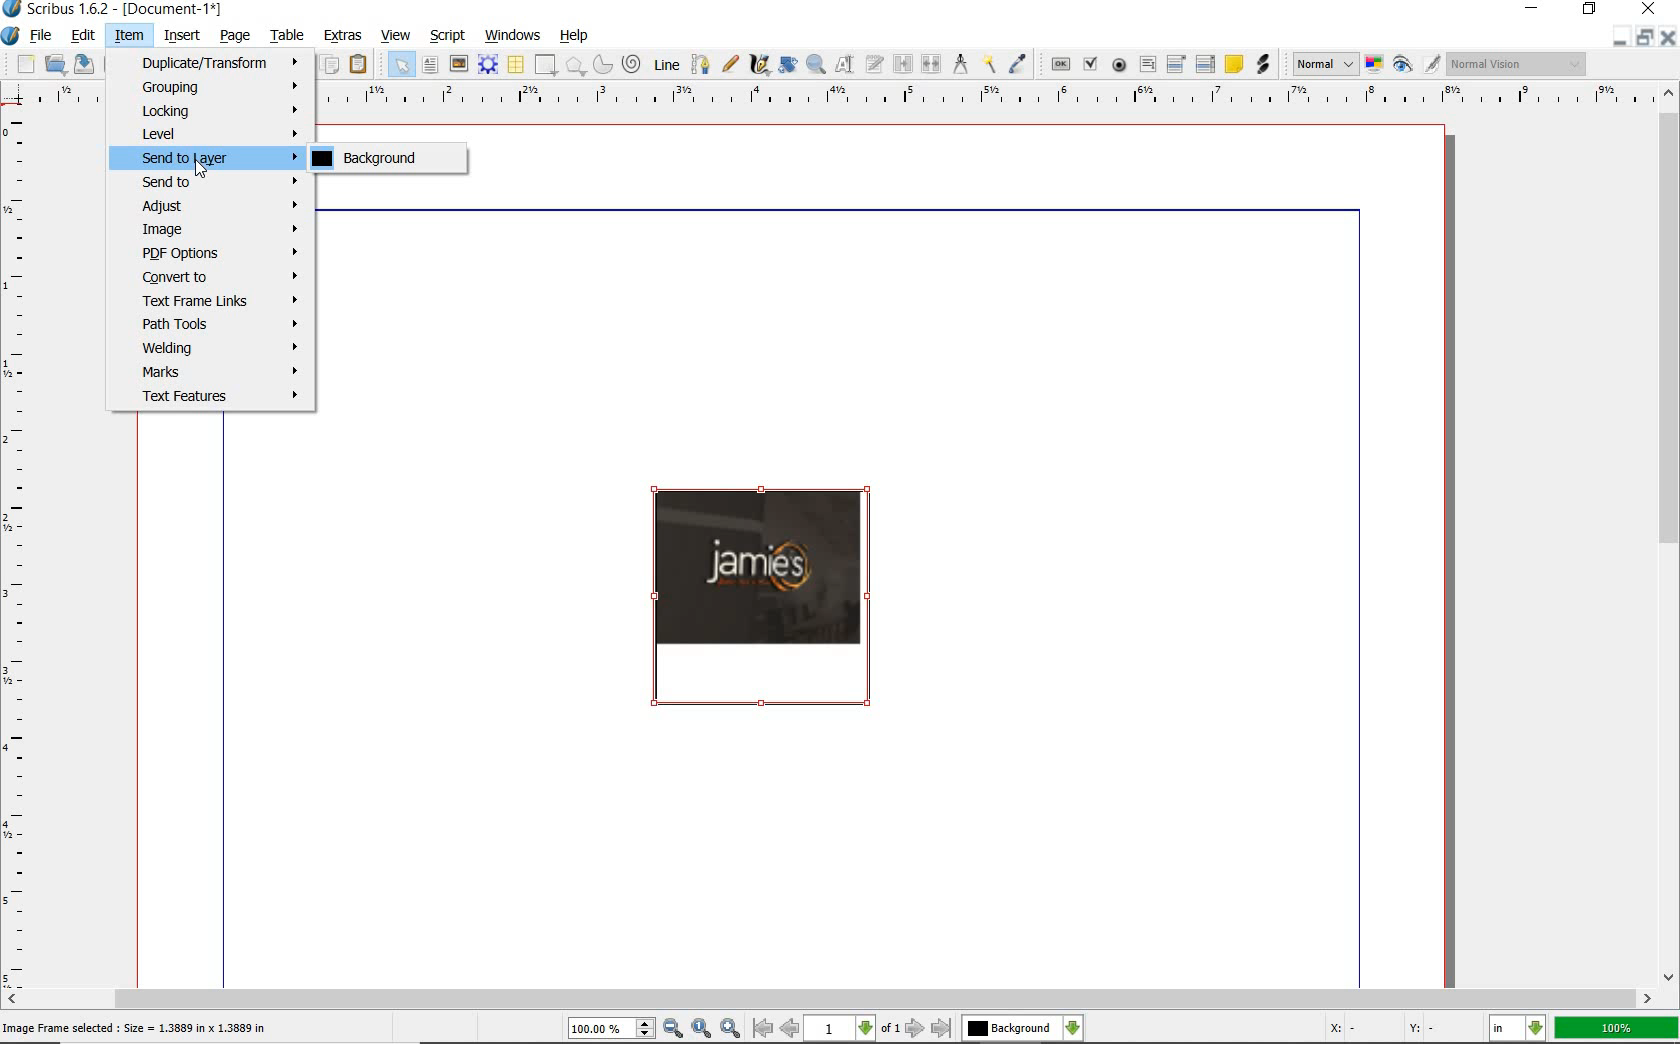 This screenshot has width=1680, height=1044. What do you see at coordinates (449, 35) in the screenshot?
I see `script` at bounding box center [449, 35].